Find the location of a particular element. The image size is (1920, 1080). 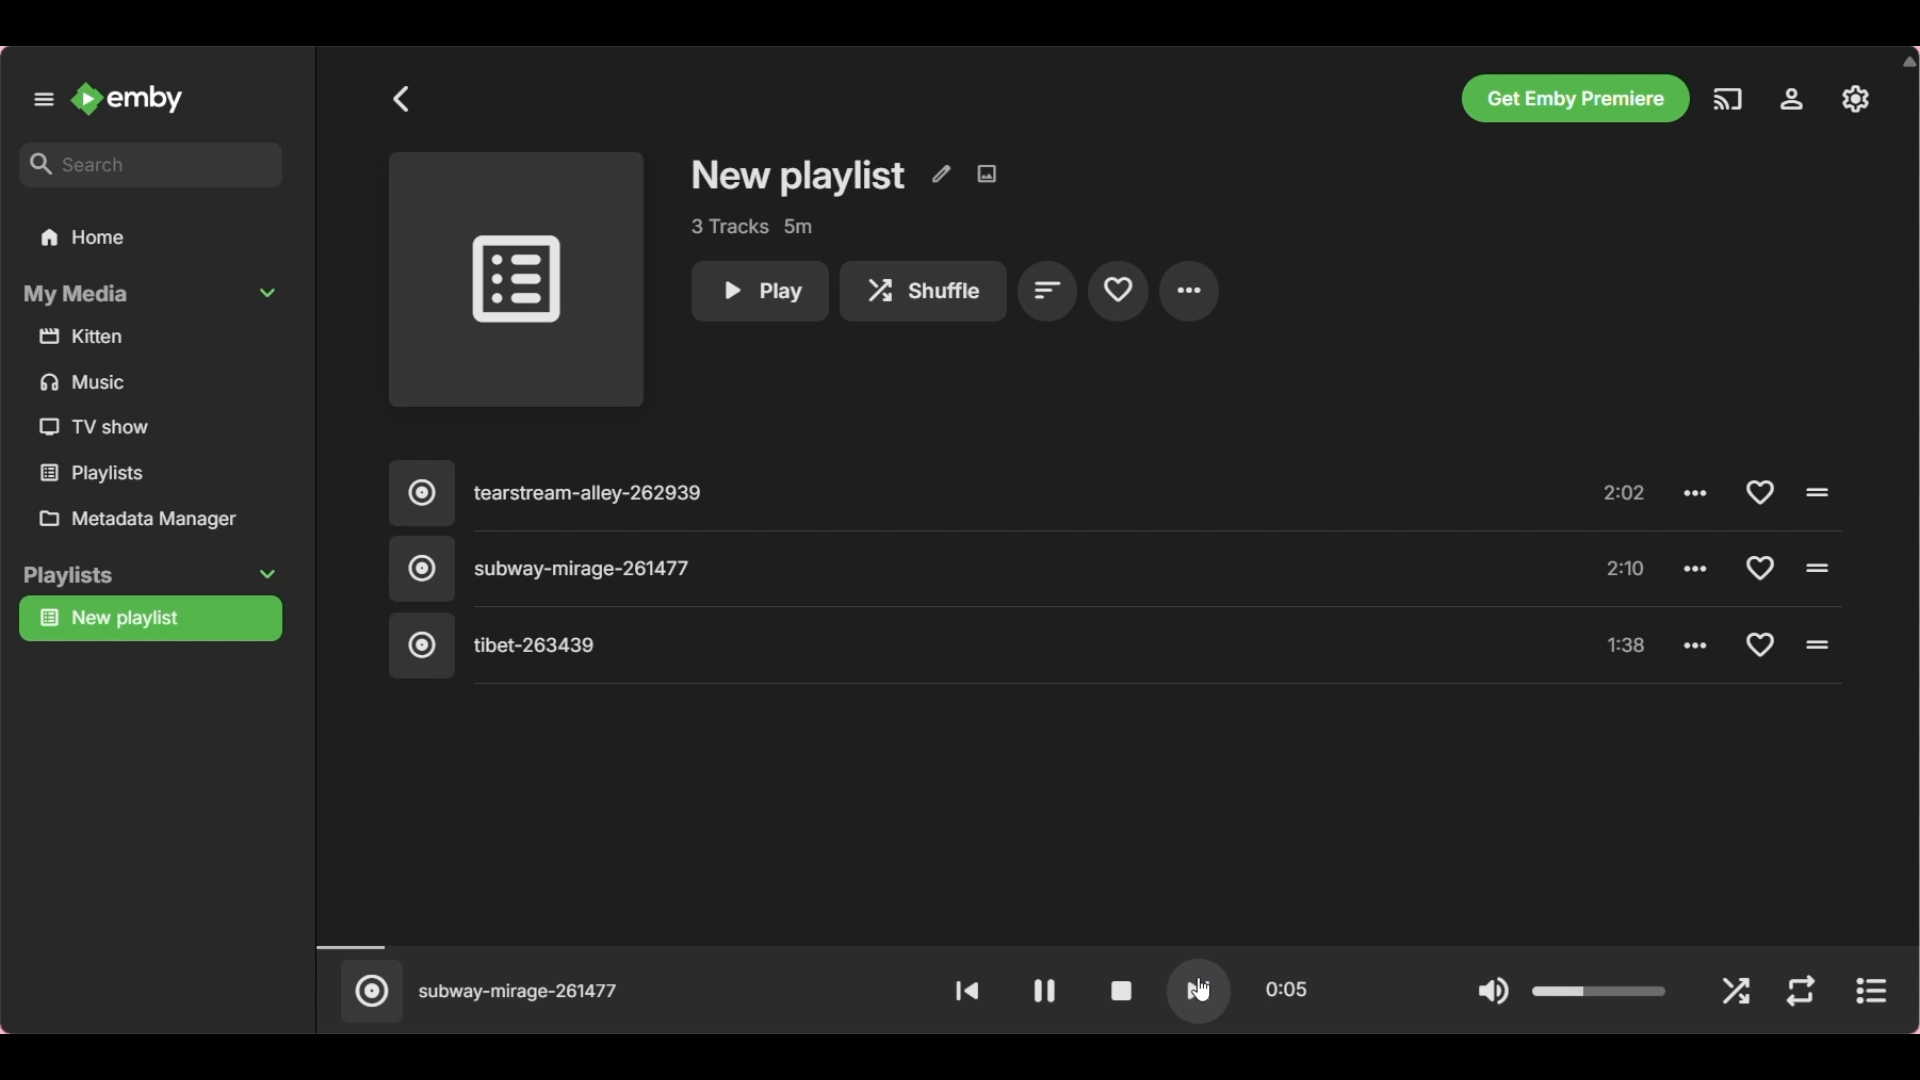

2:10 is located at coordinates (1630, 565).